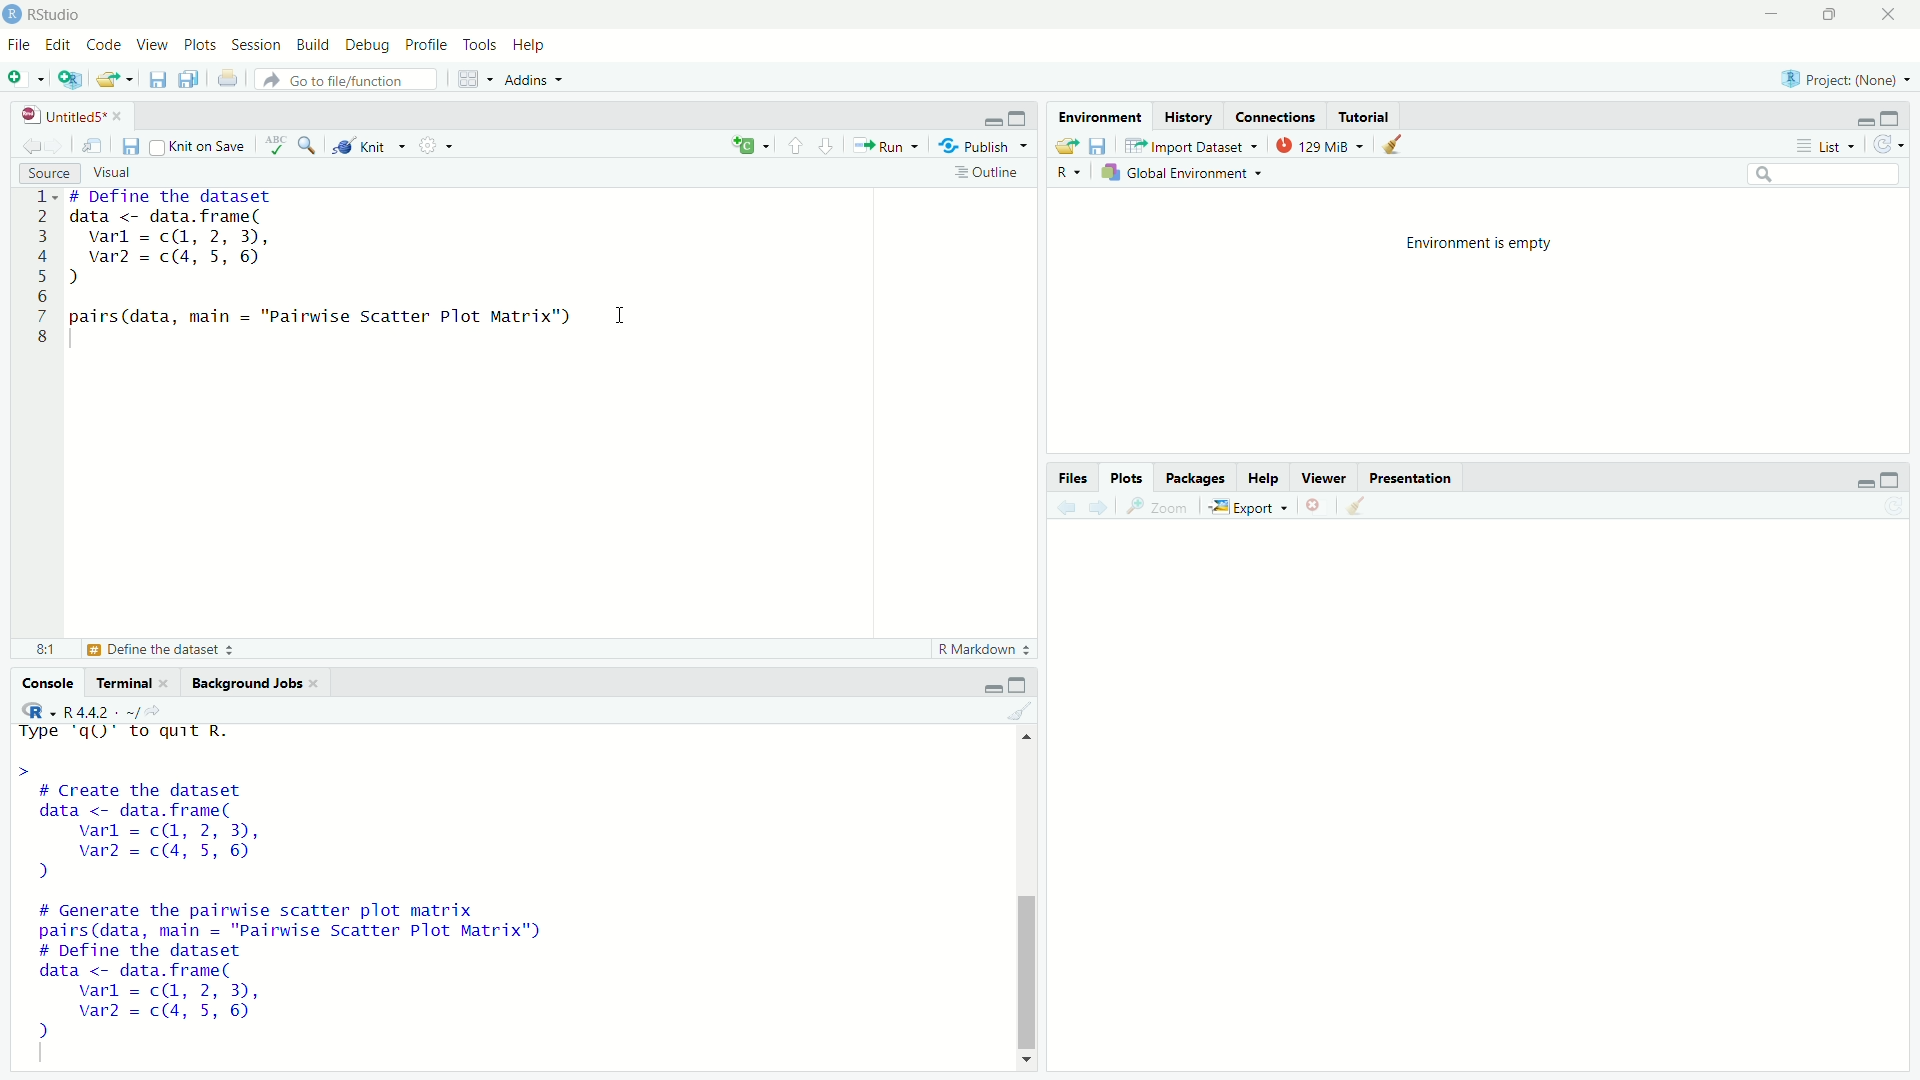 This screenshot has width=1920, height=1080. What do you see at coordinates (369, 46) in the screenshot?
I see `Debug` at bounding box center [369, 46].